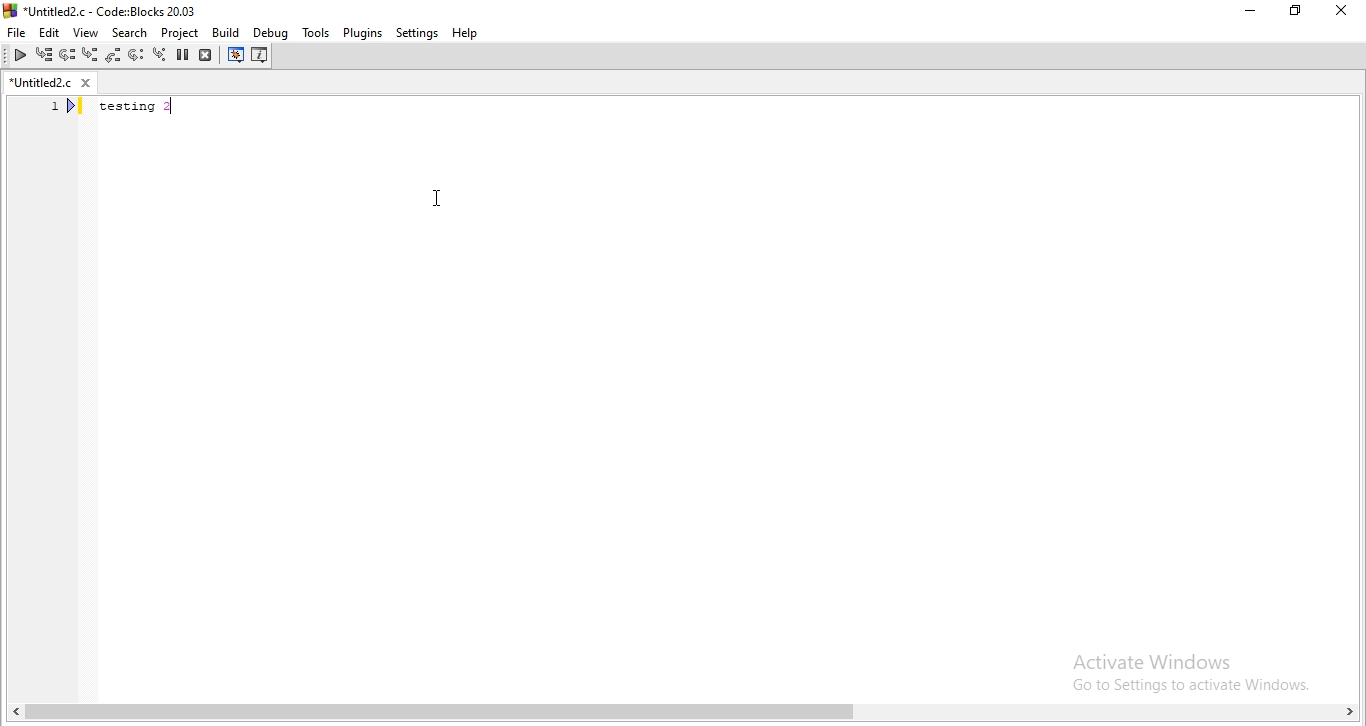 This screenshot has height=726, width=1366. Describe the element at coordinates (136, 55) in the screenshot. I see `step into instruction` at that location.